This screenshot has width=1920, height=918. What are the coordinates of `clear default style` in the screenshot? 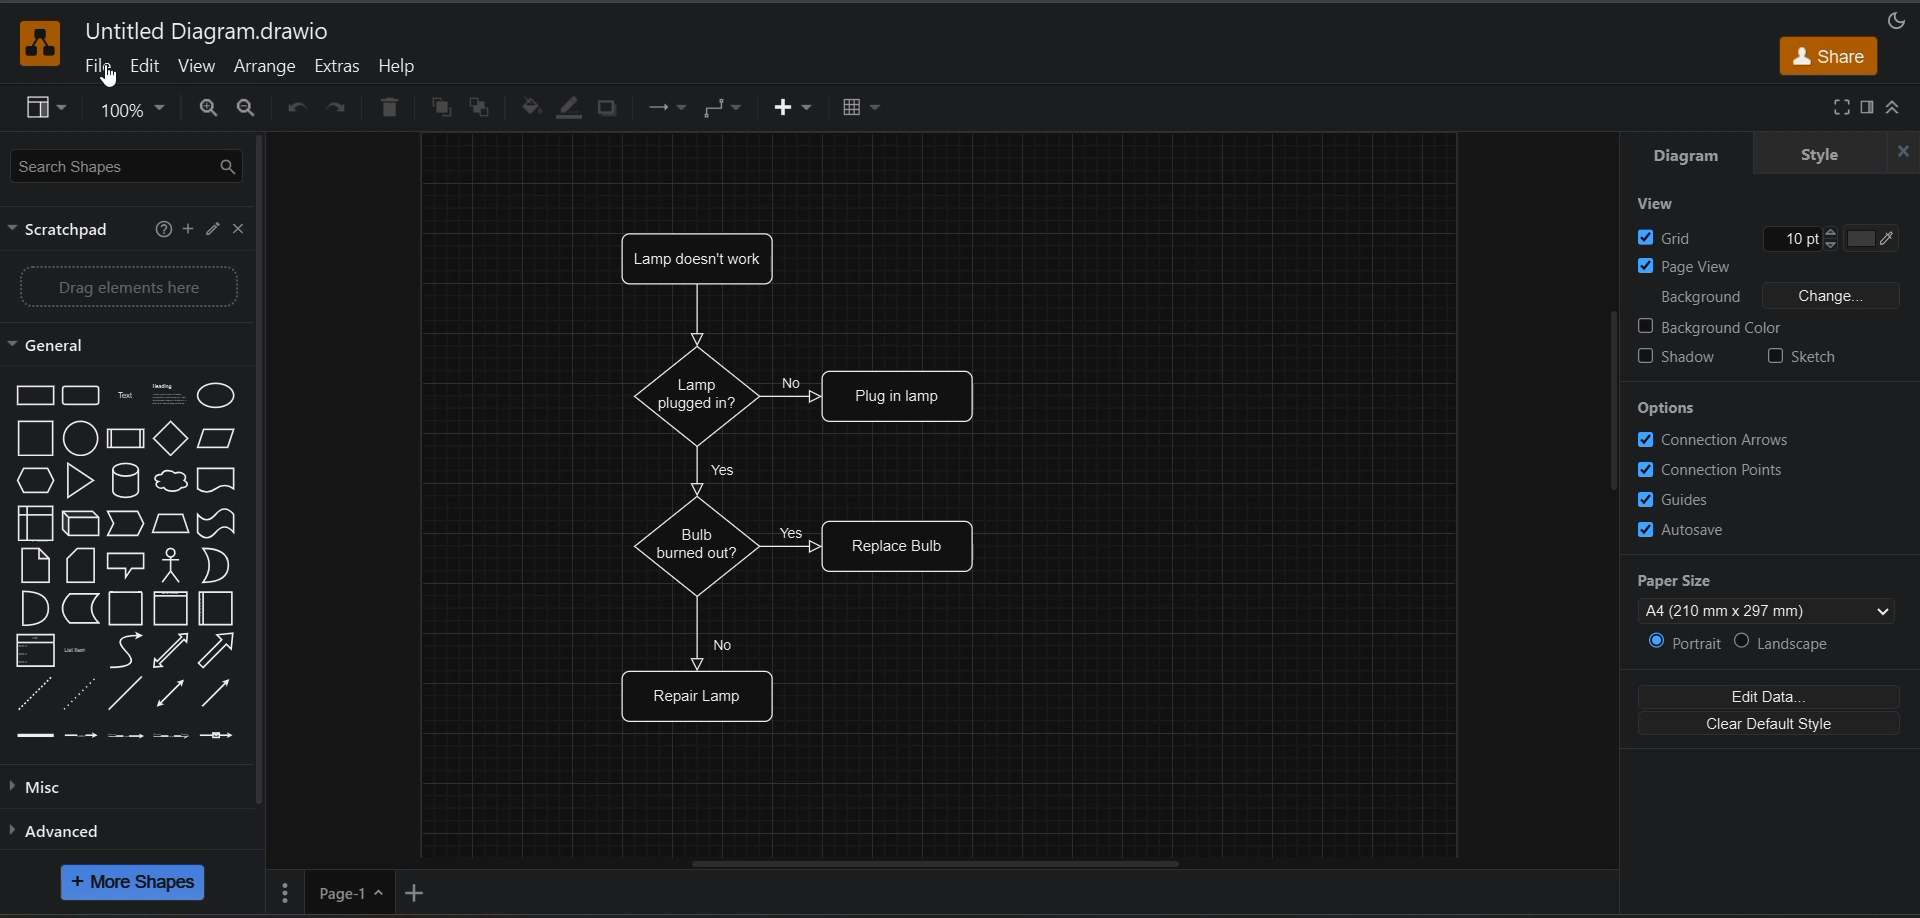 It's located at (1771, 724).